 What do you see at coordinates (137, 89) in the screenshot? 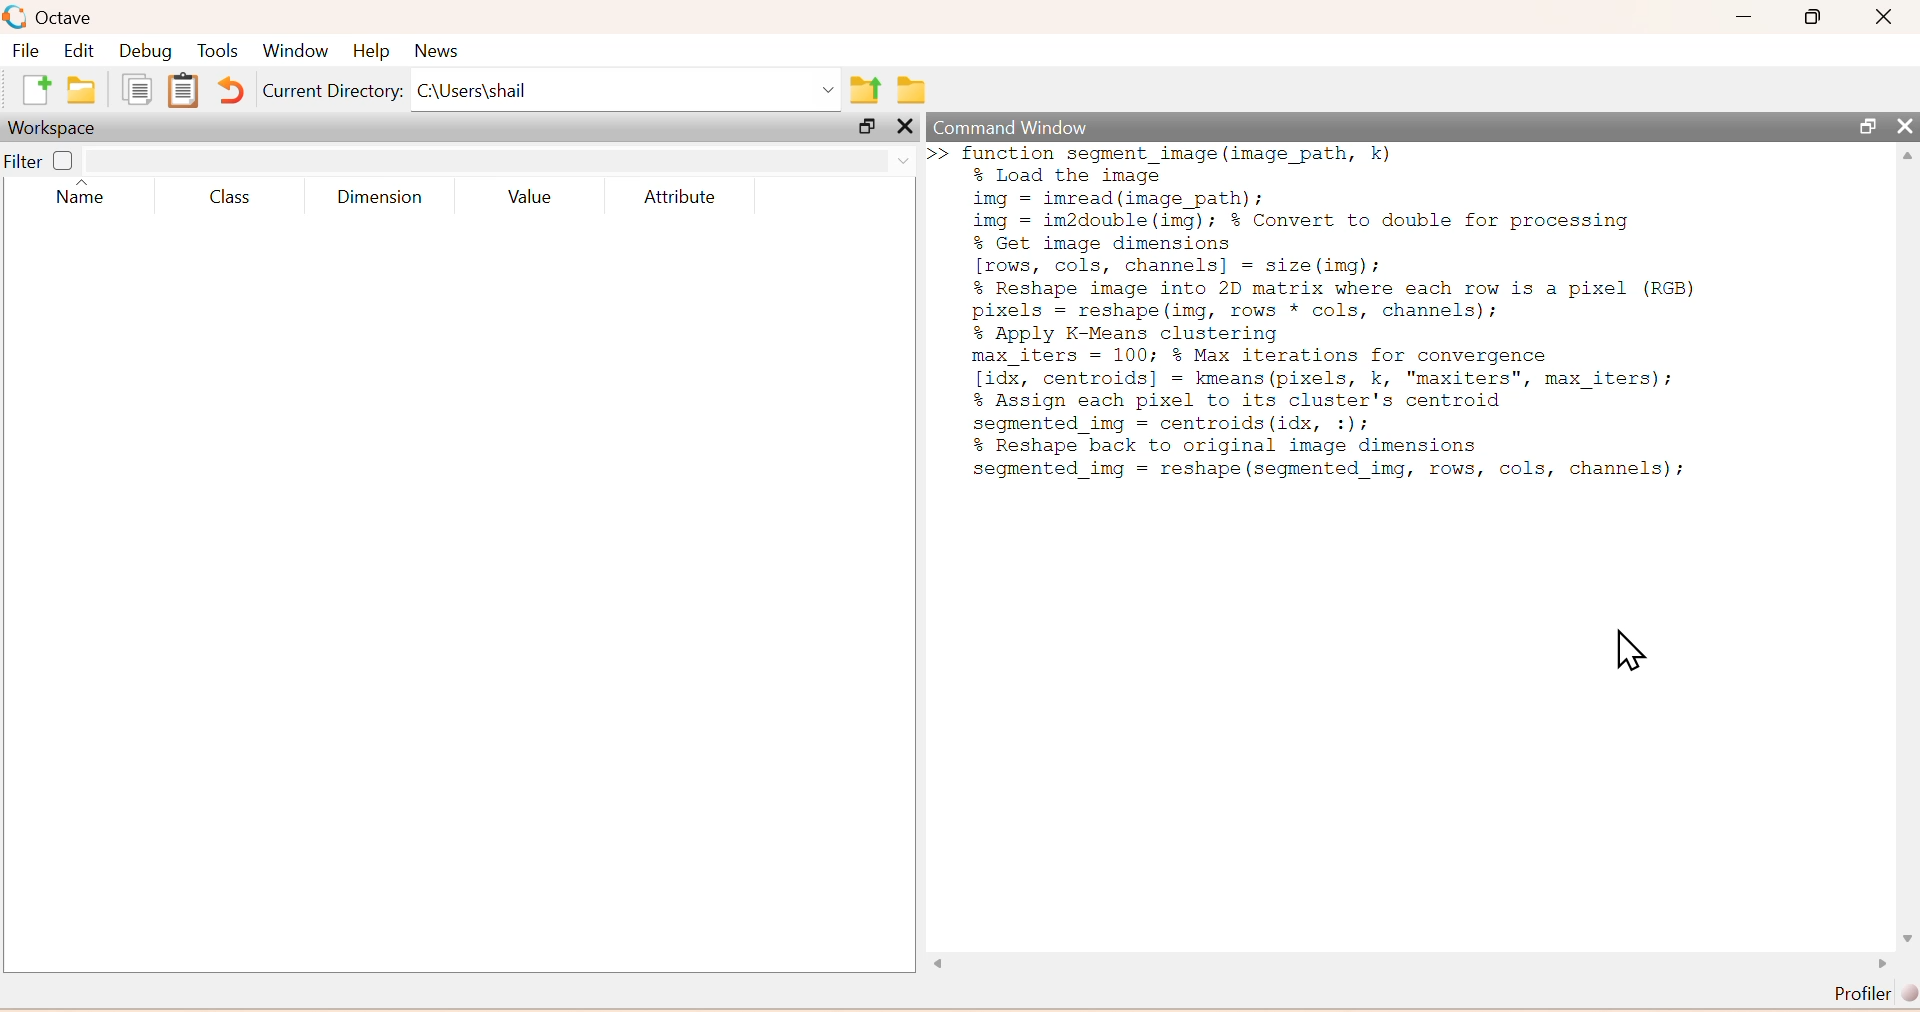
I see `copy` at bounding box center [137, 89].